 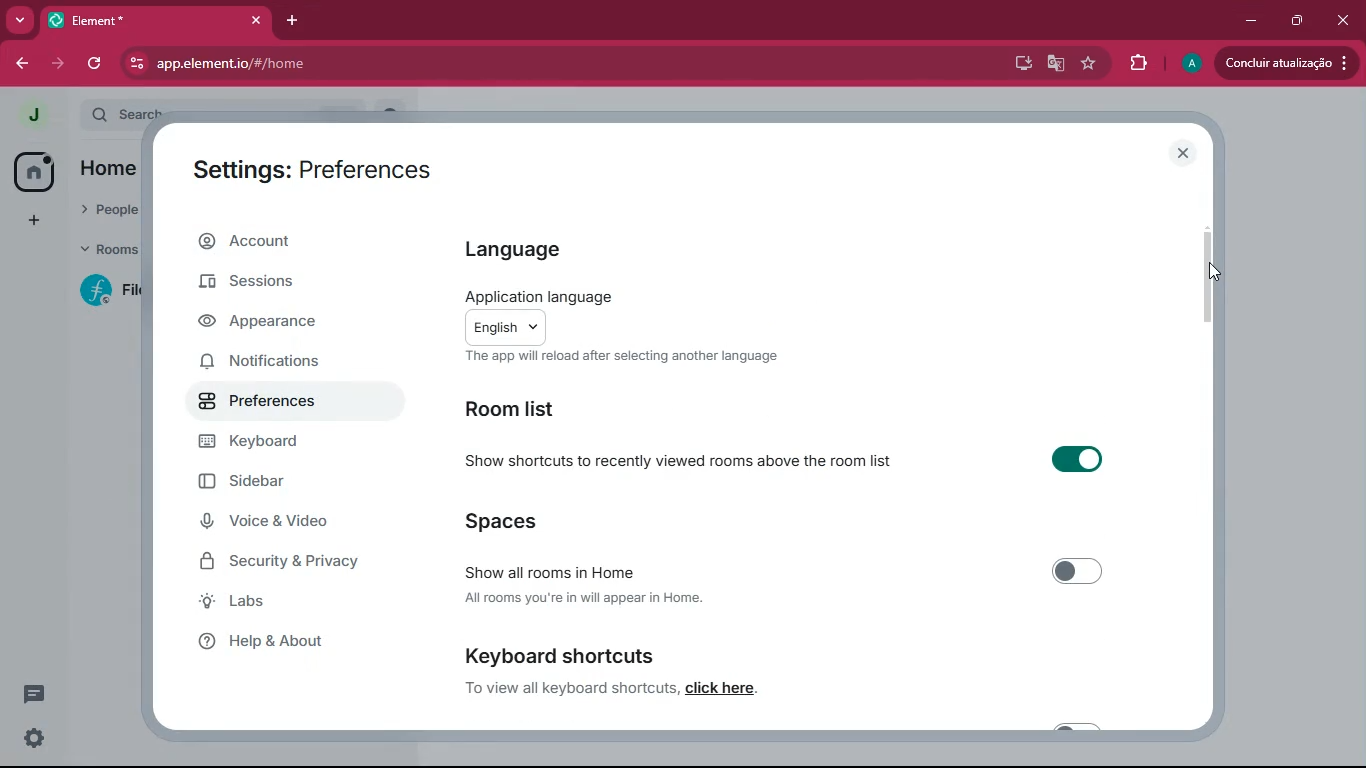 I want to click on close, so click(x=1185, y=154).